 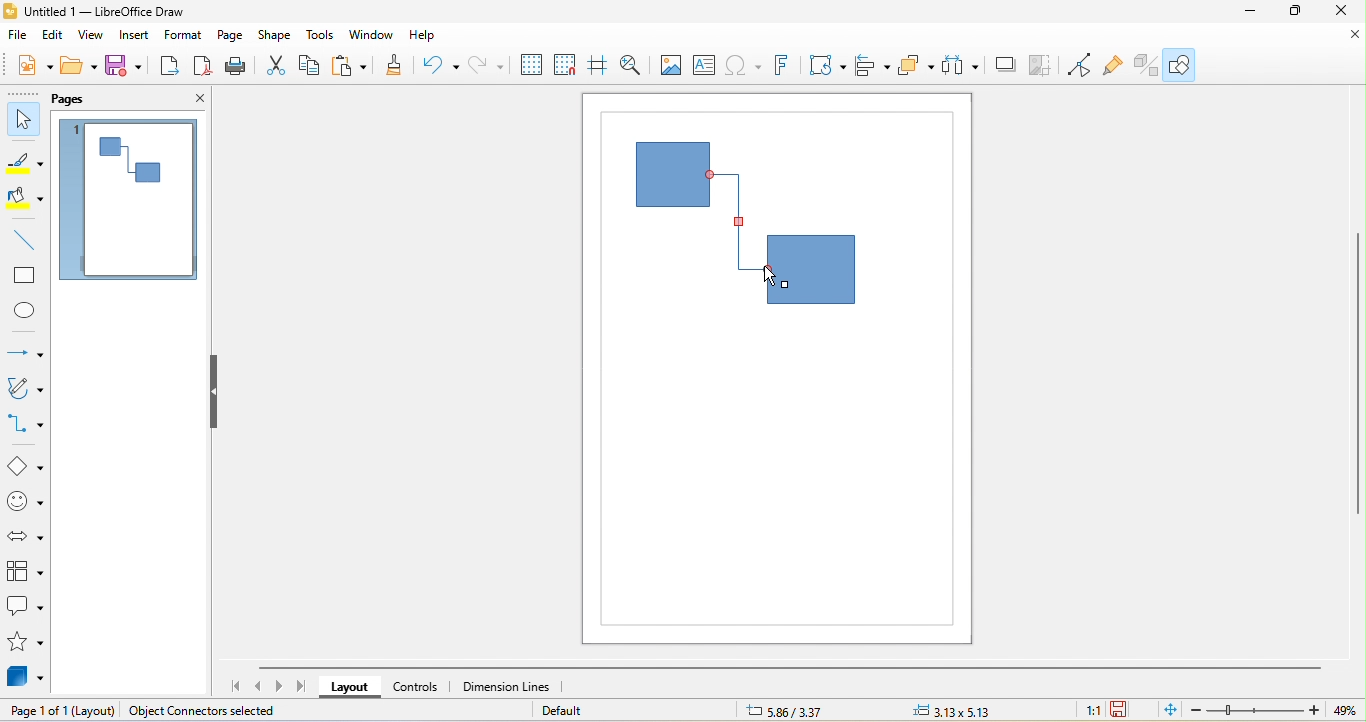 I want to click on tools, so click(x=323, y=36).